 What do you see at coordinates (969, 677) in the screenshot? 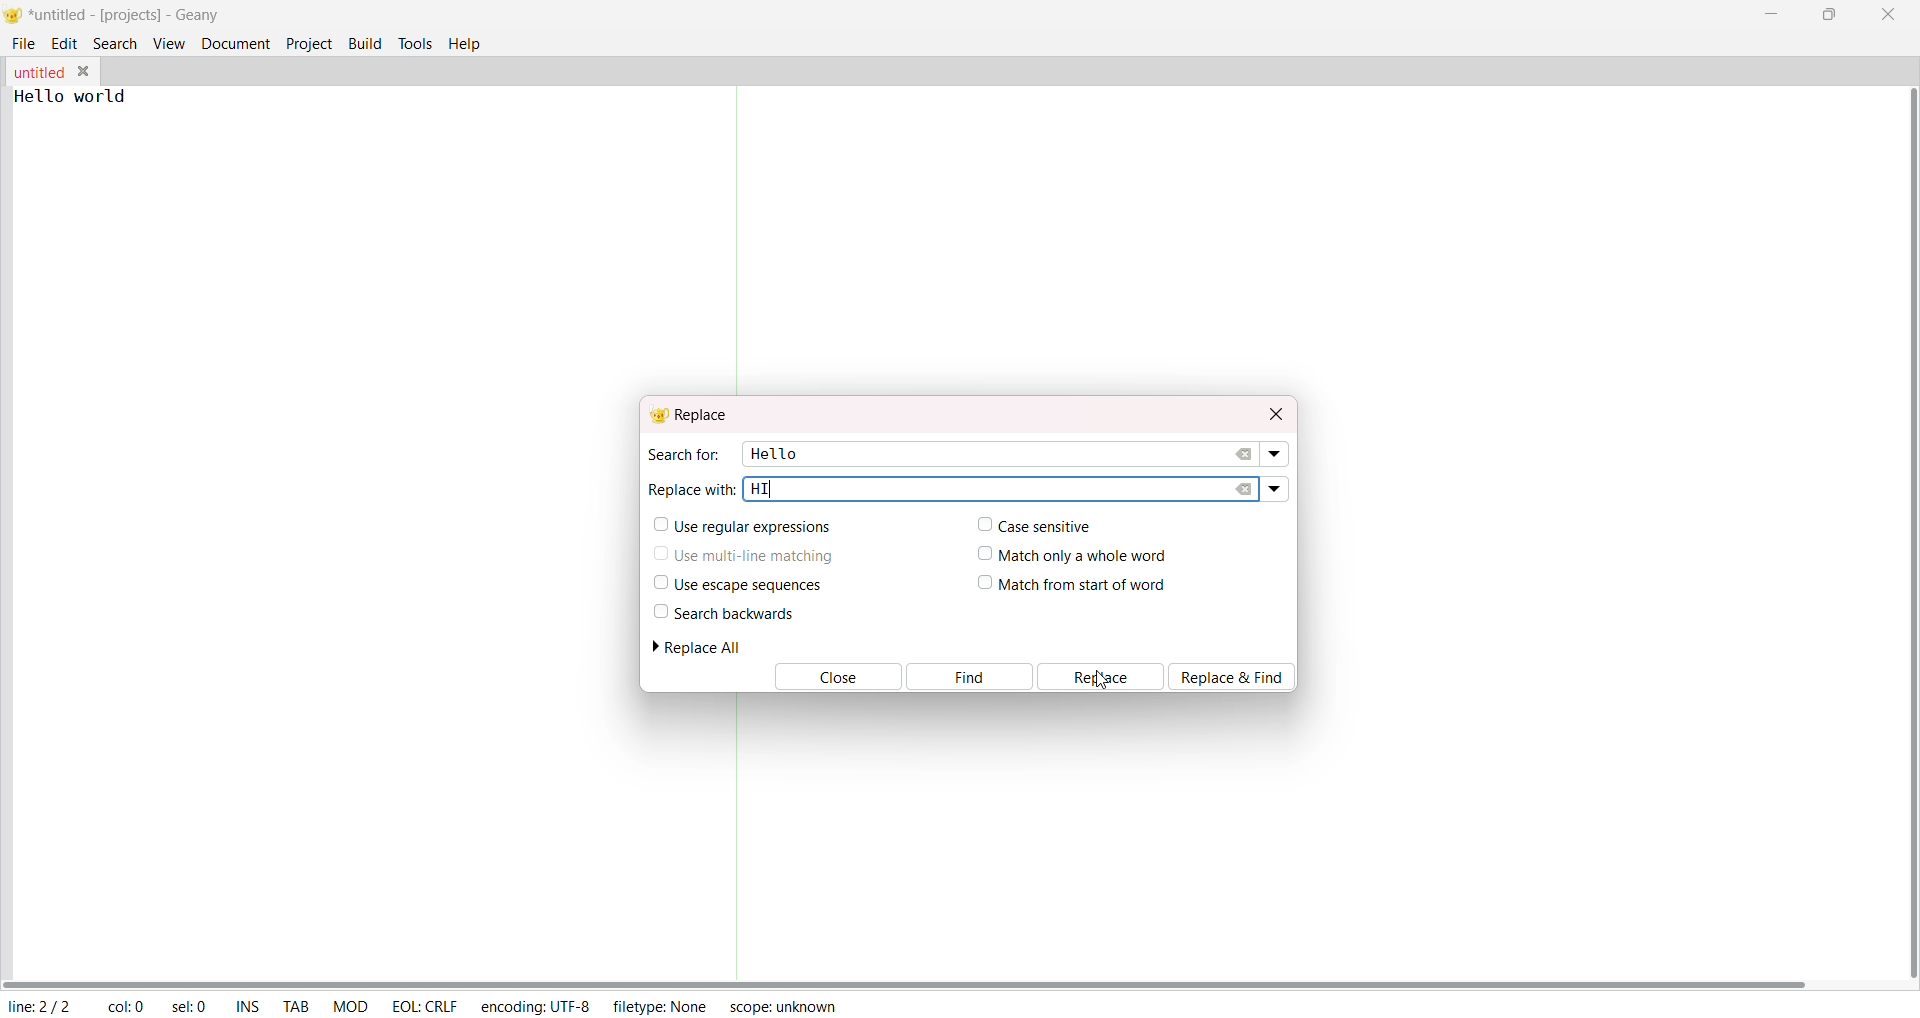
I see `find` at bounding box center [969, 677].